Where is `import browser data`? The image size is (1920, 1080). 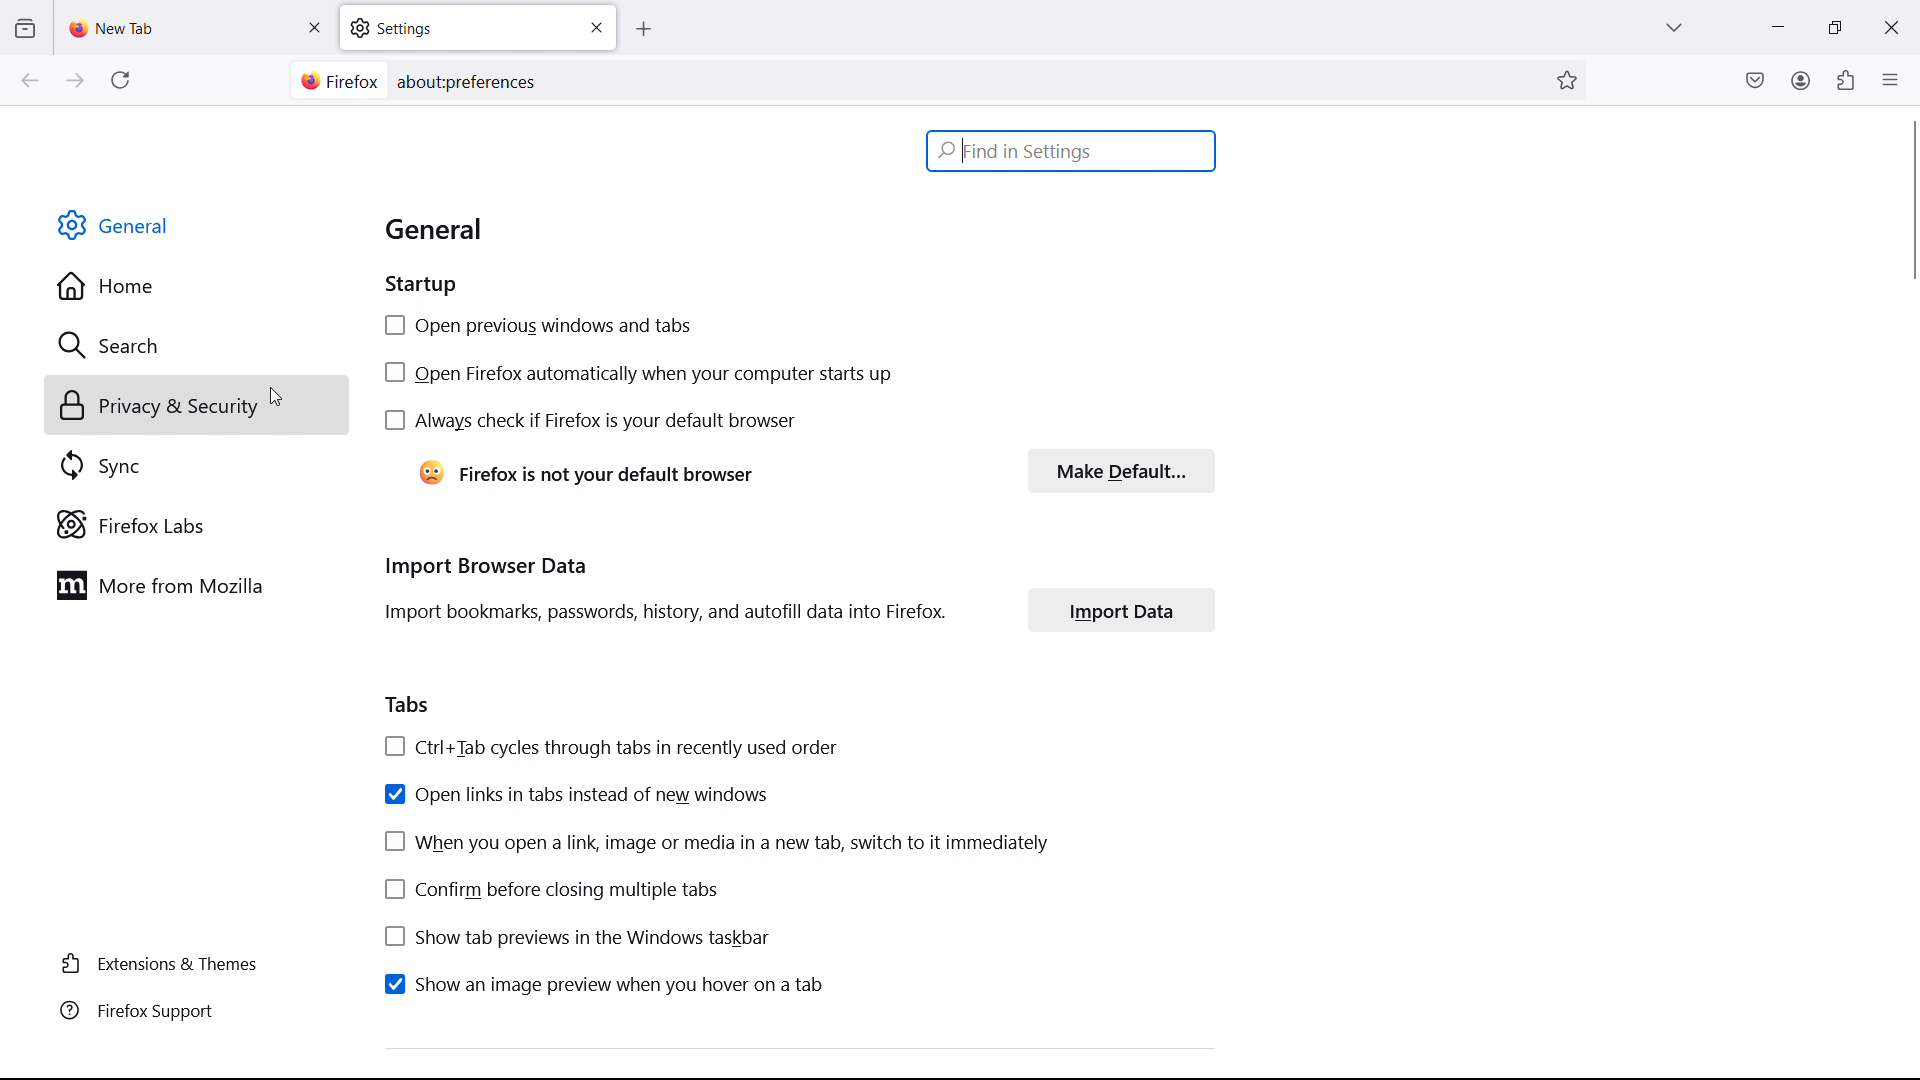 import browser data is located at coordinates (485, 565).